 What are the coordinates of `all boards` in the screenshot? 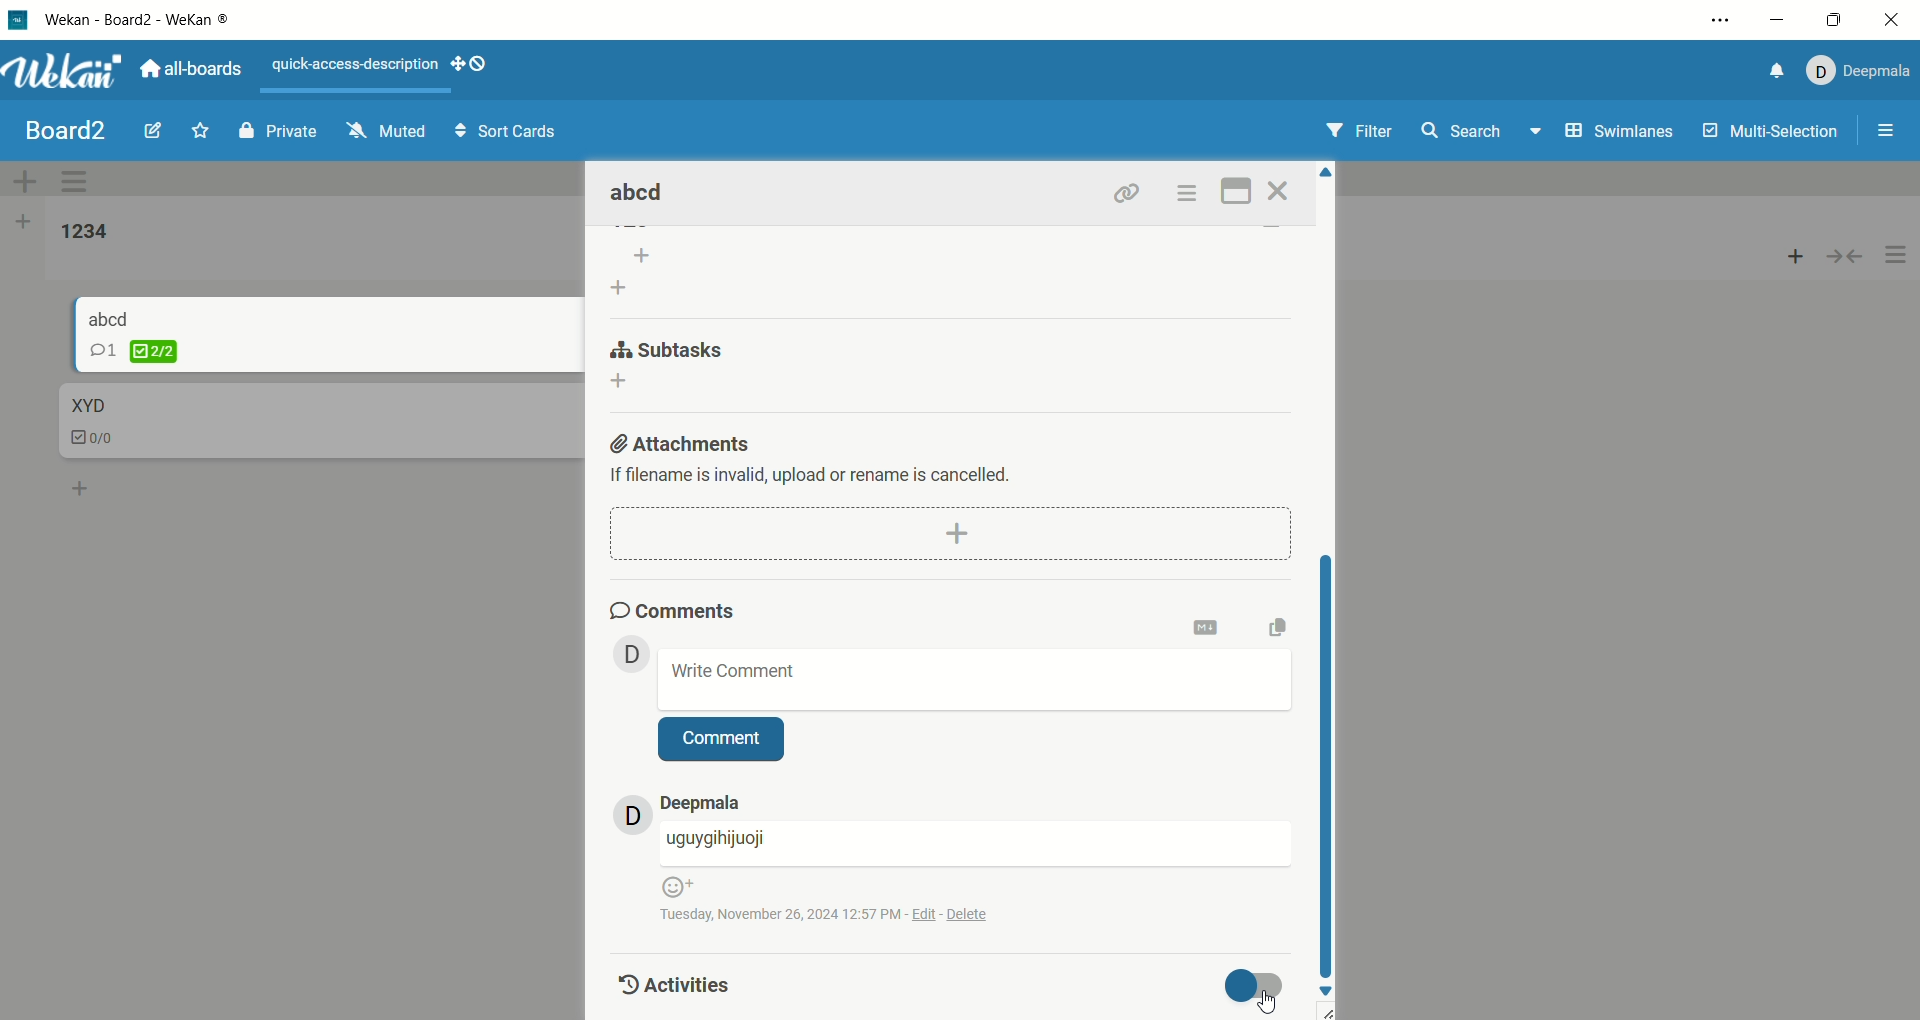 It's located at (191, 67).